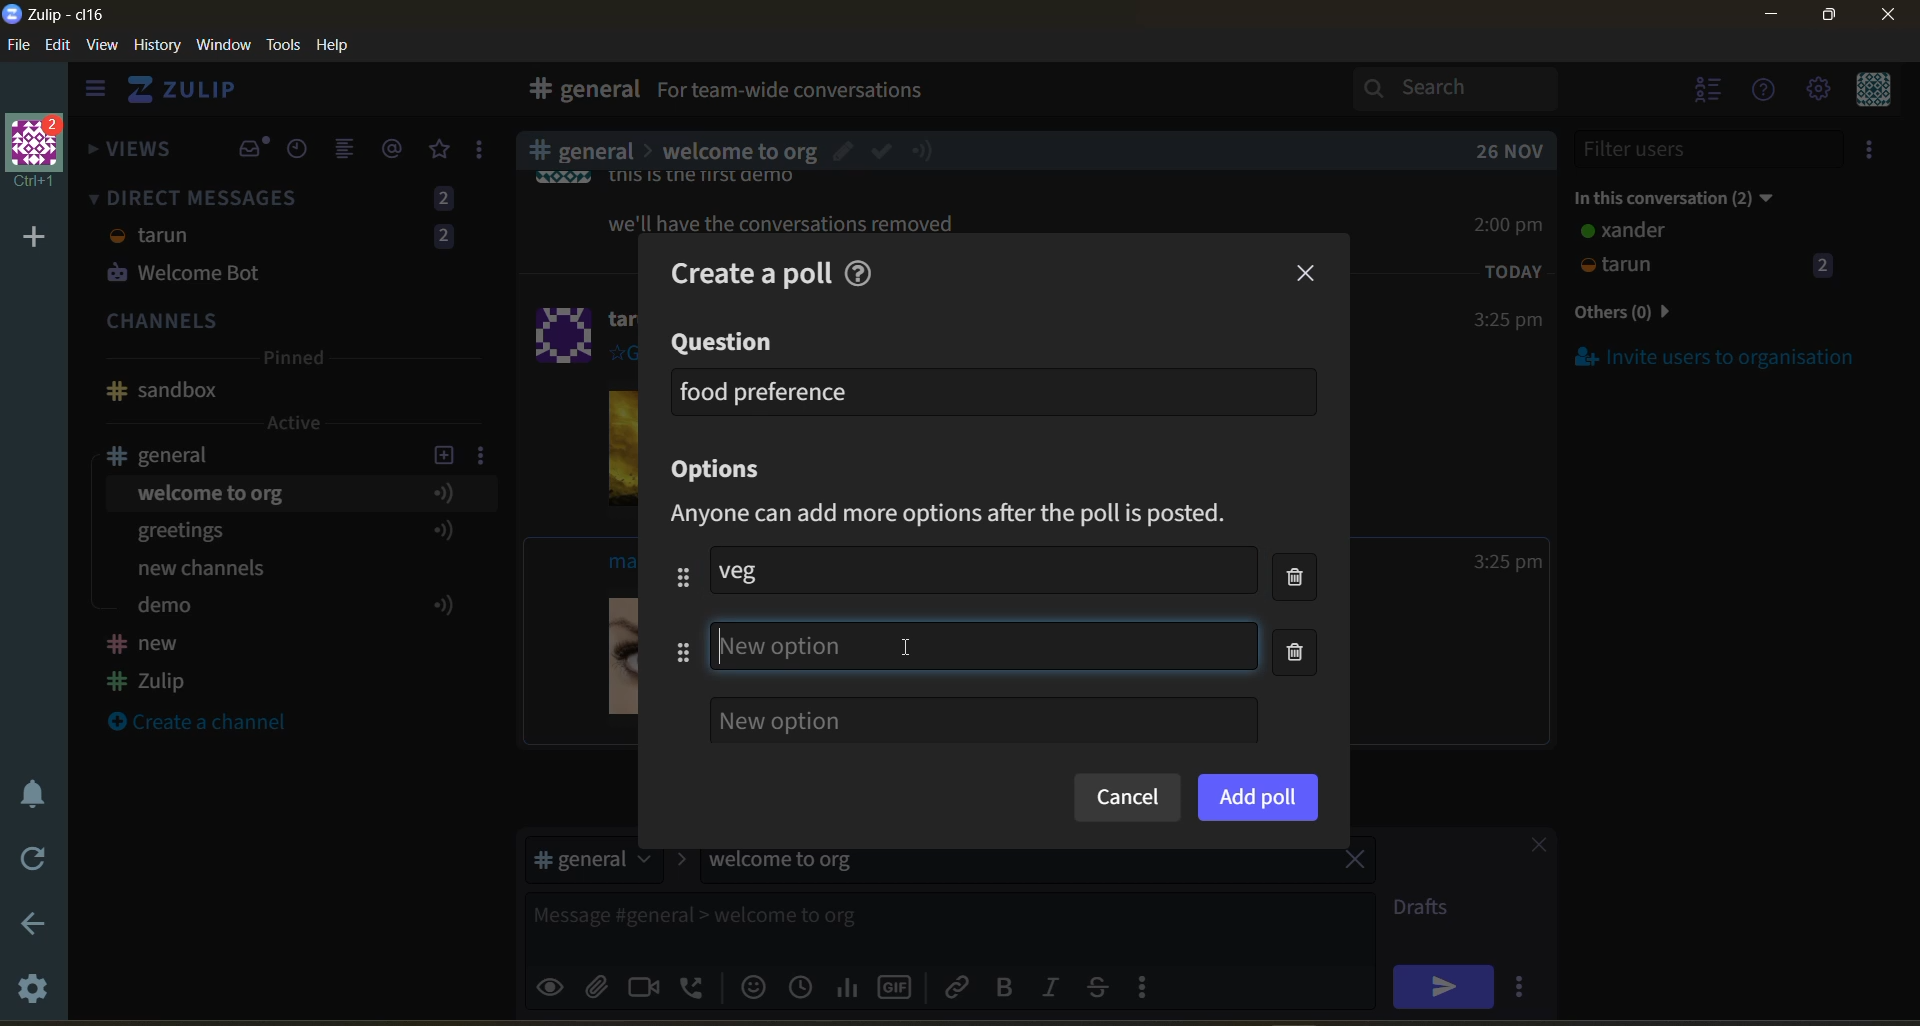 The width and height of the screenshot is (1920, 1026). What do you see at coordinates (20, 49) in the screenshot?
I see `file` at bounding box center [20, 49].